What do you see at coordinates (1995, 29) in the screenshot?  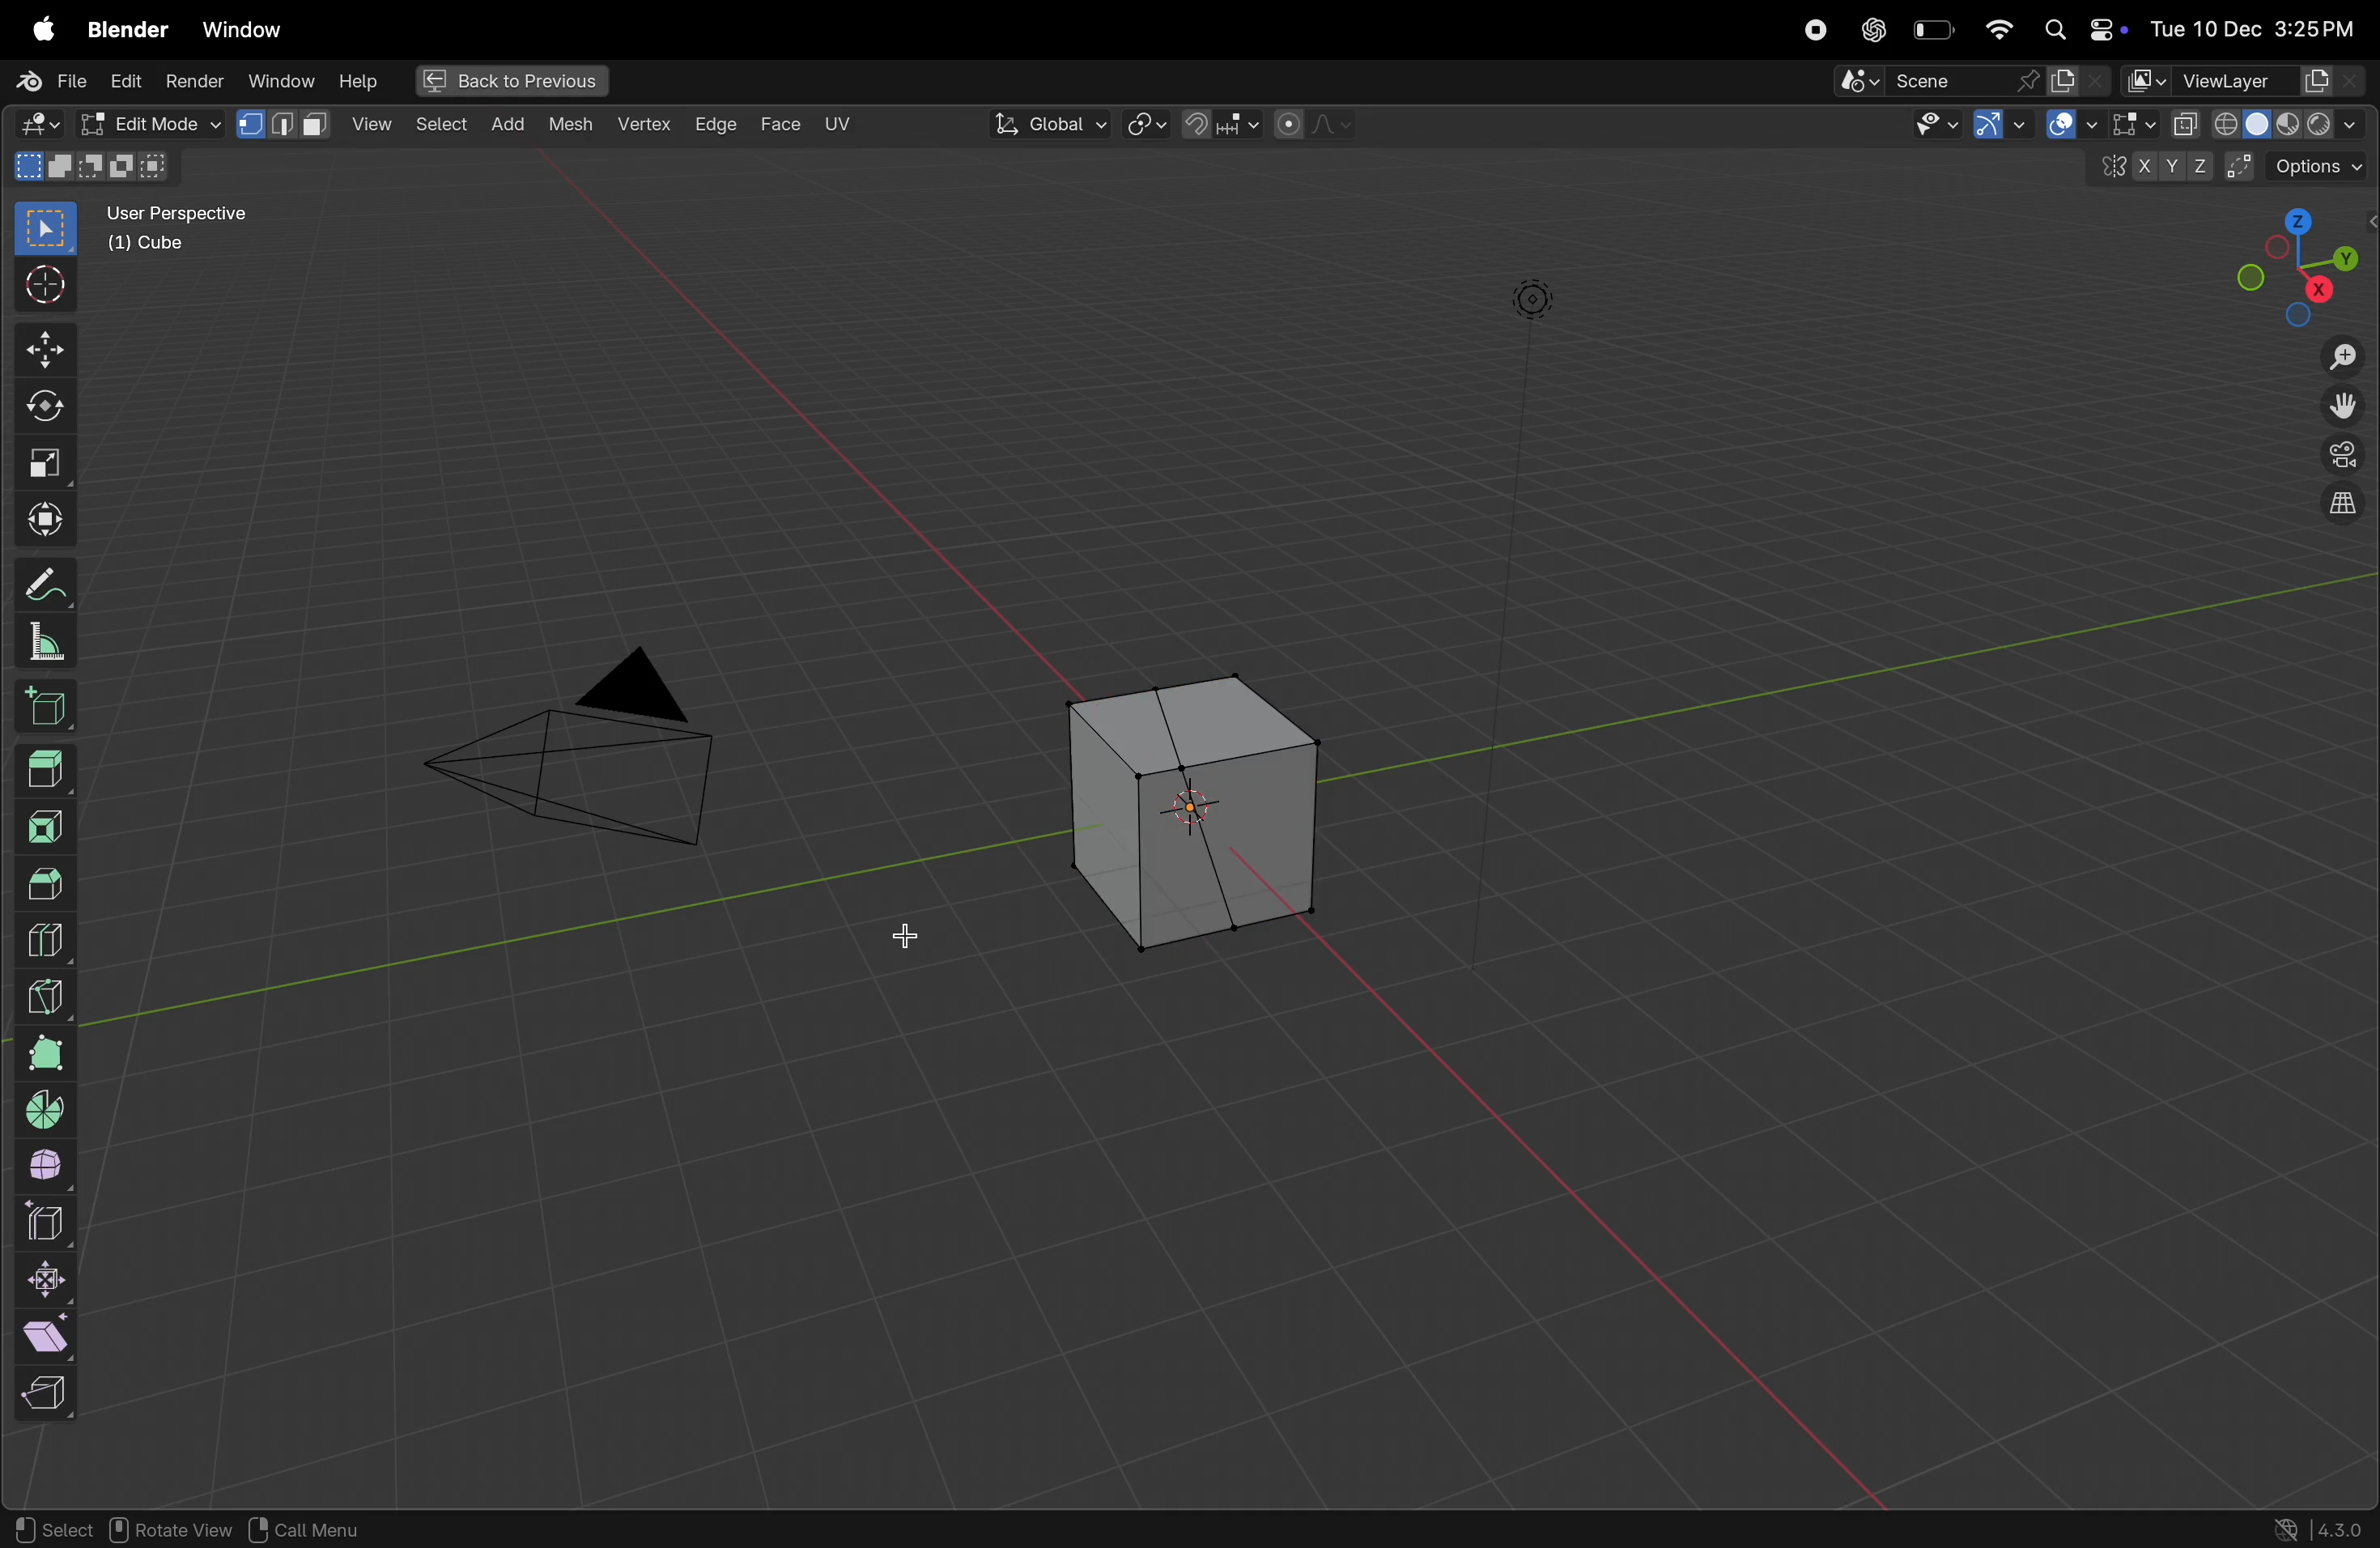 I see `Wifi` at bounding box center [1995, 29].